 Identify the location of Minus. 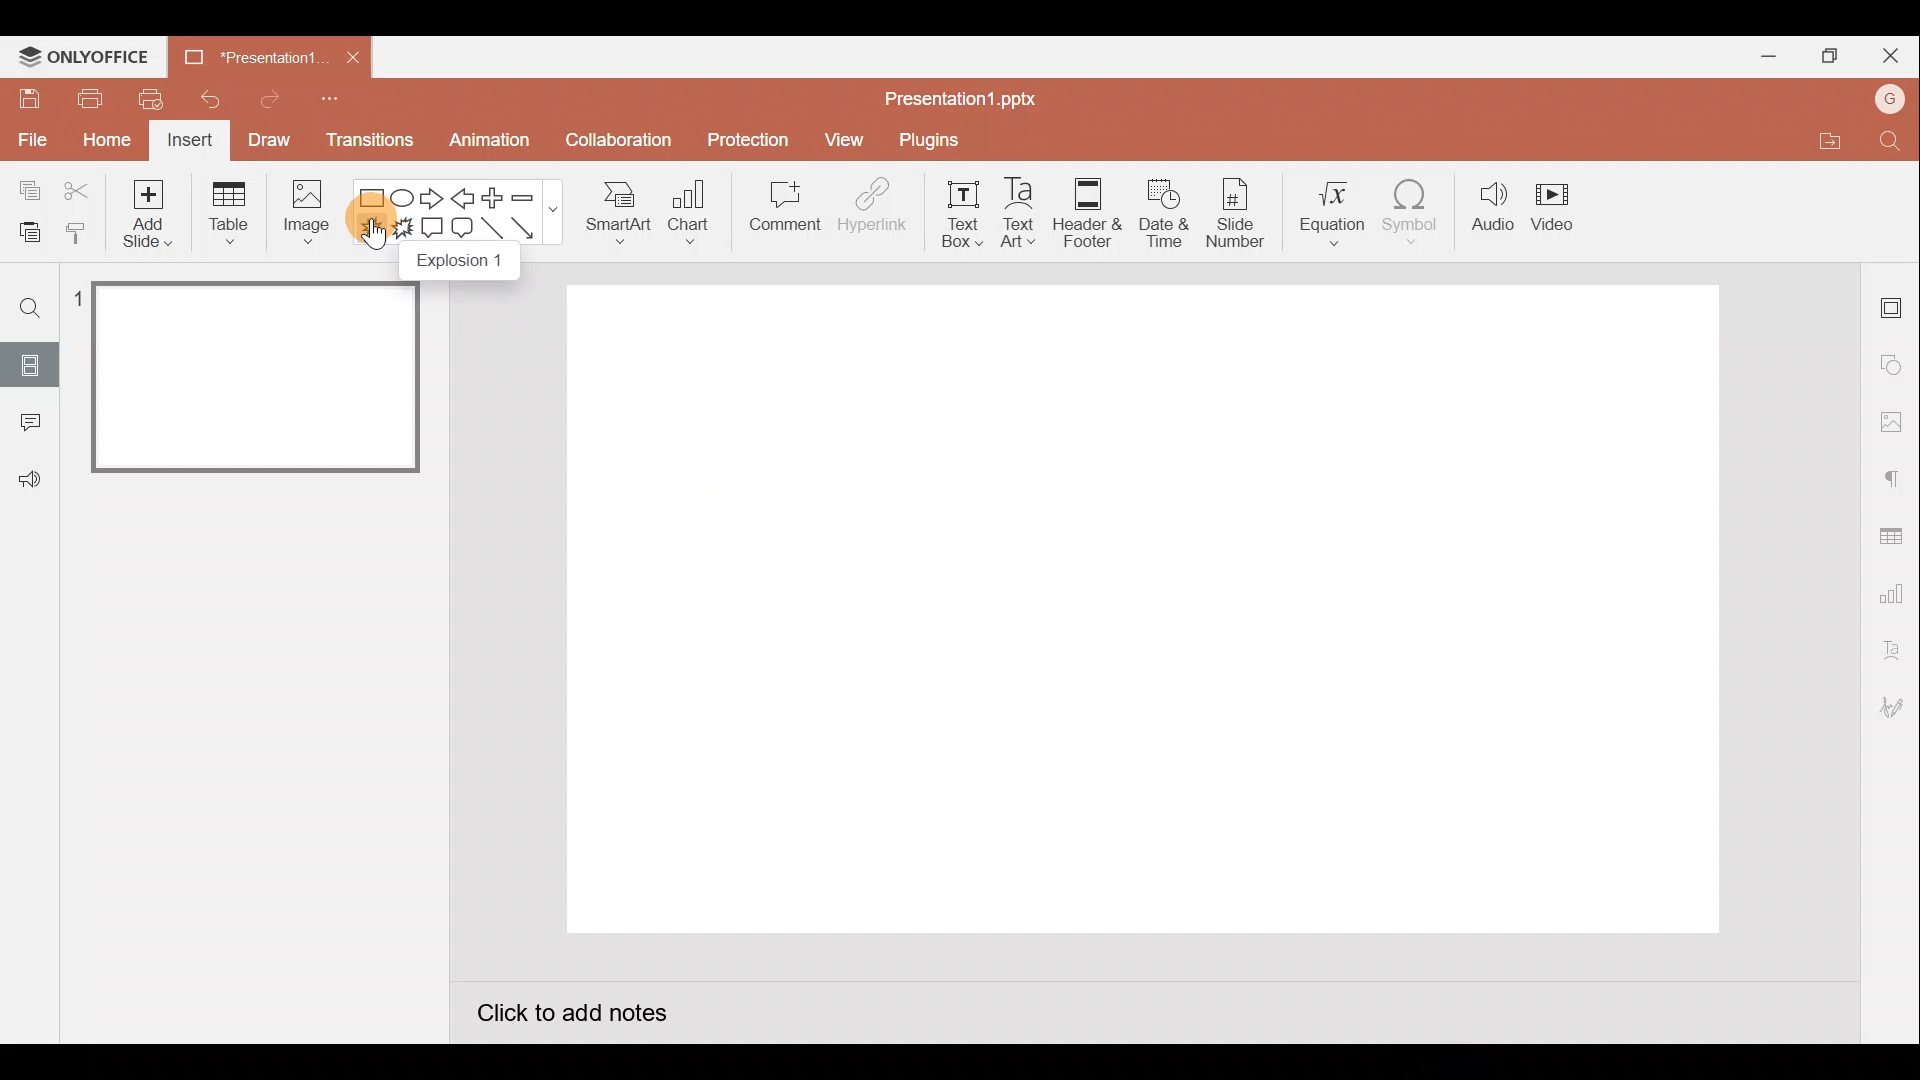
(527, 195).